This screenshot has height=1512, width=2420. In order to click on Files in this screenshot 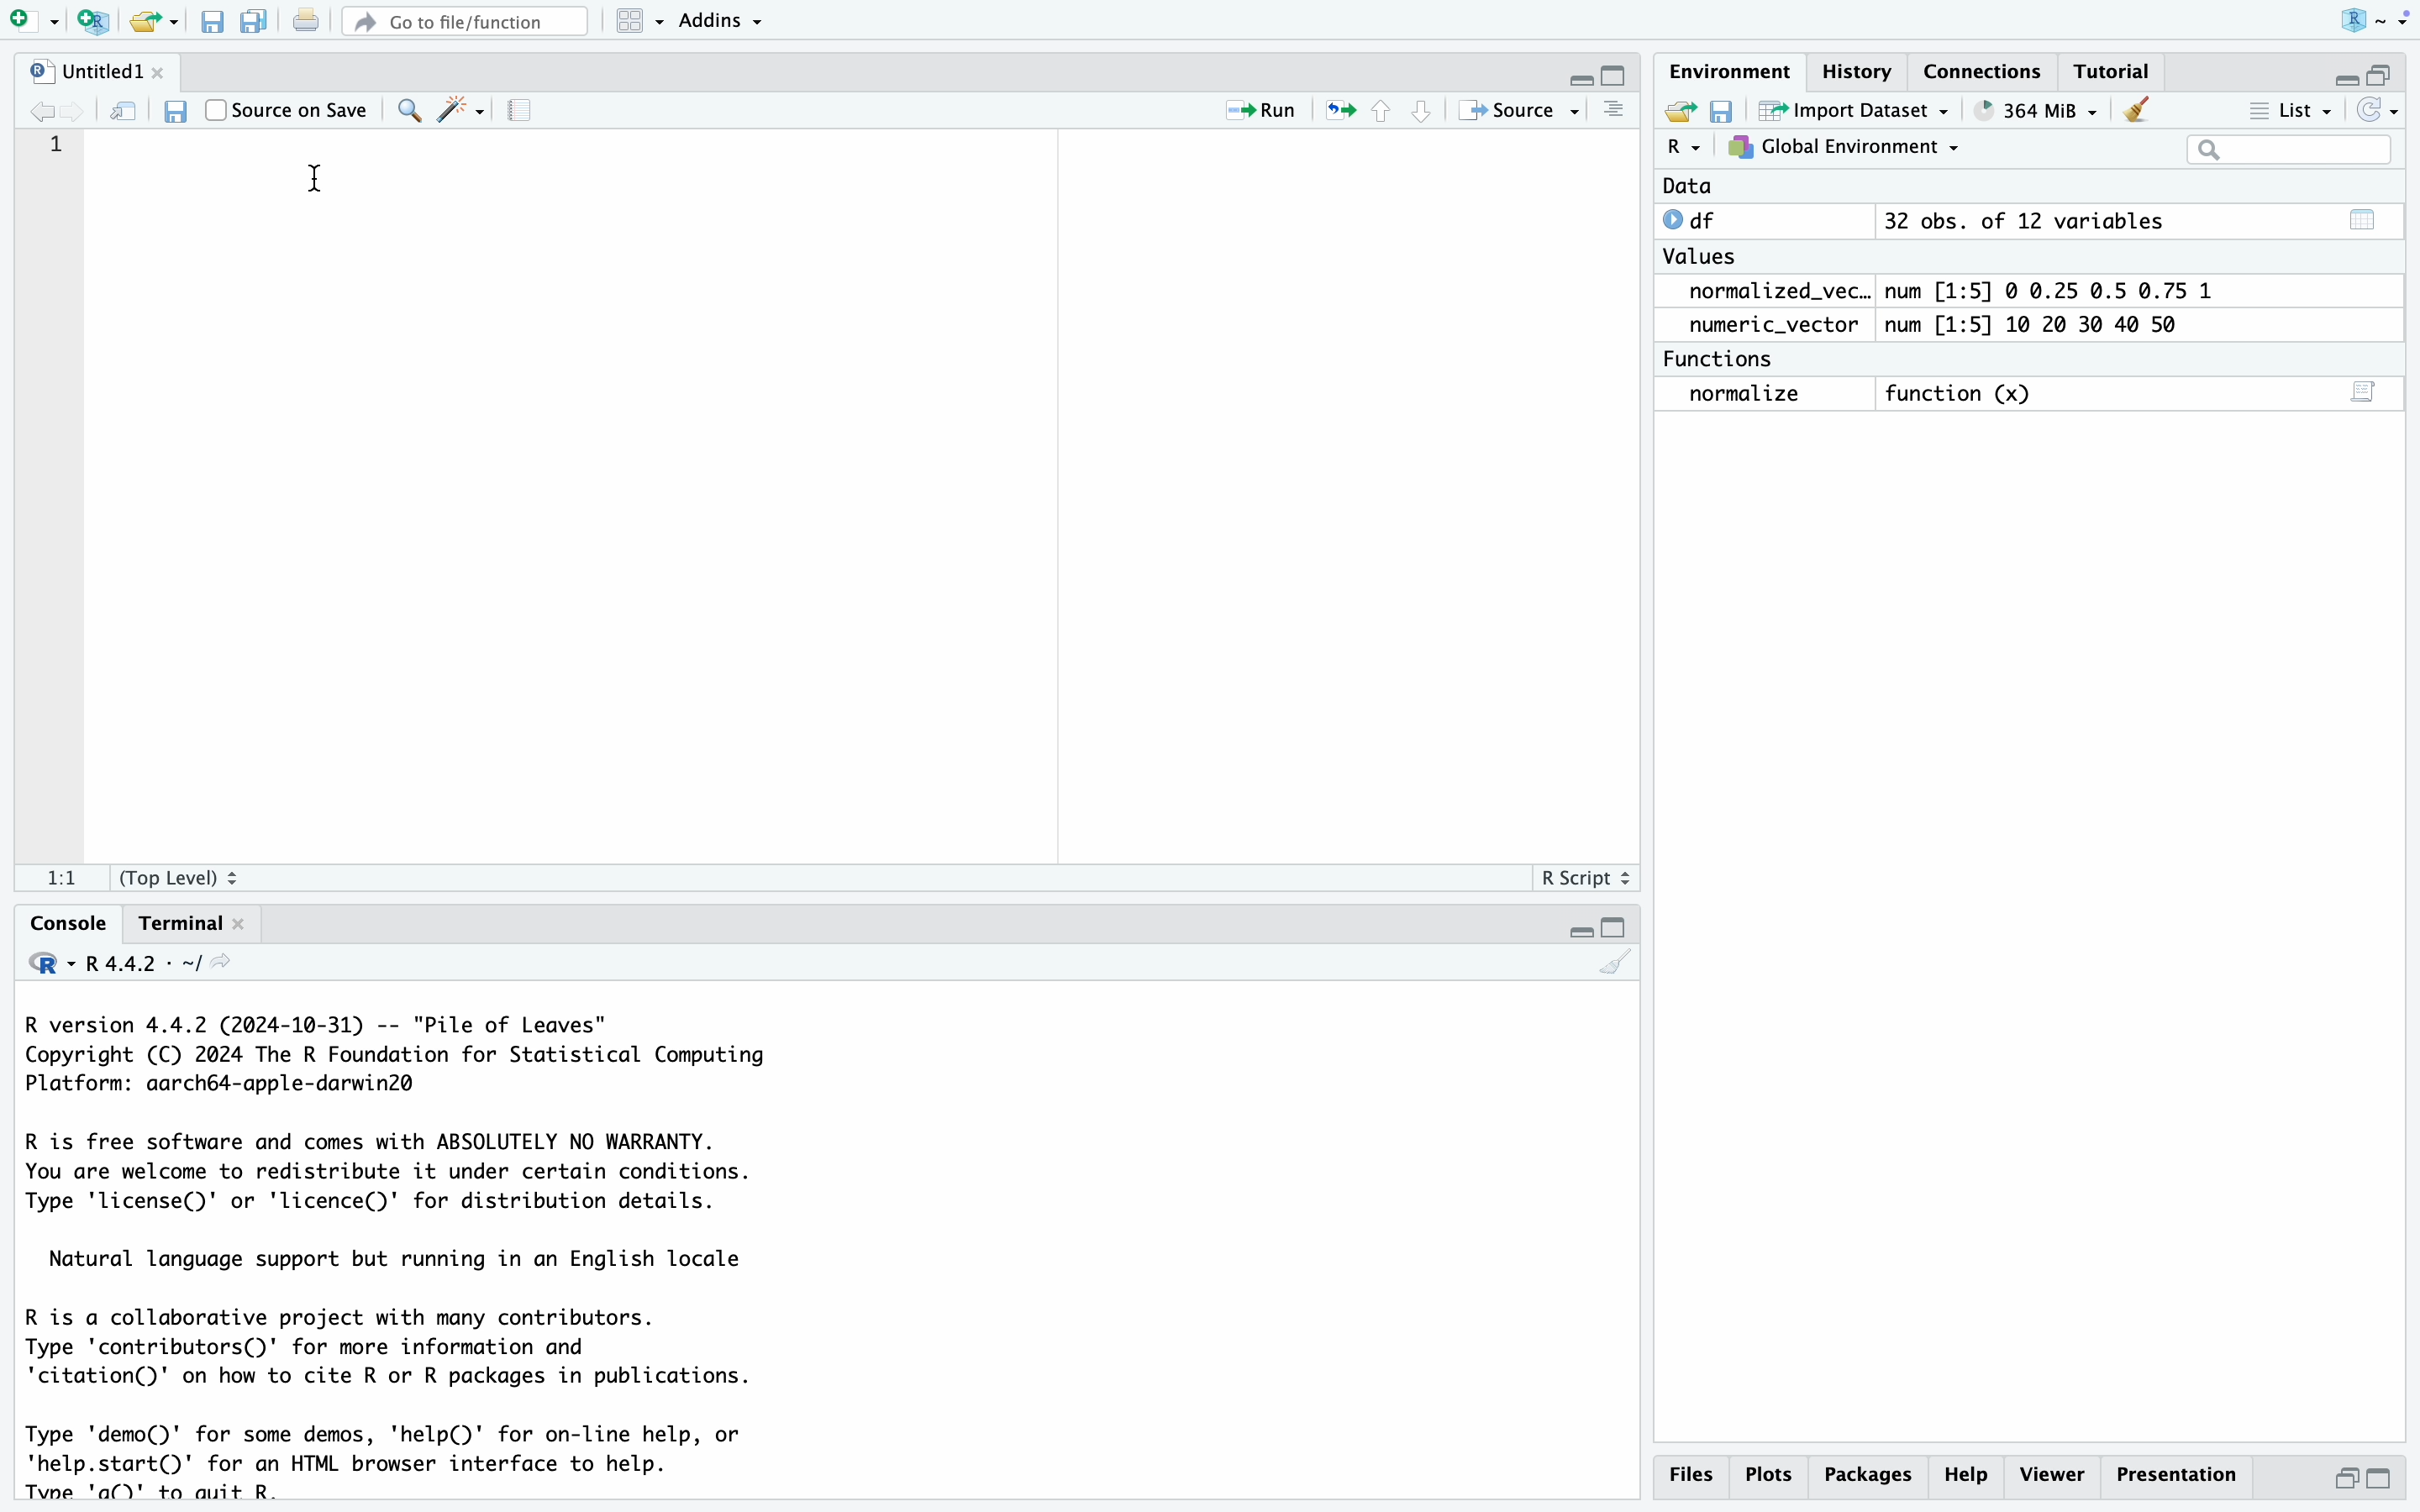, I will do `click(1689, 1474)`.